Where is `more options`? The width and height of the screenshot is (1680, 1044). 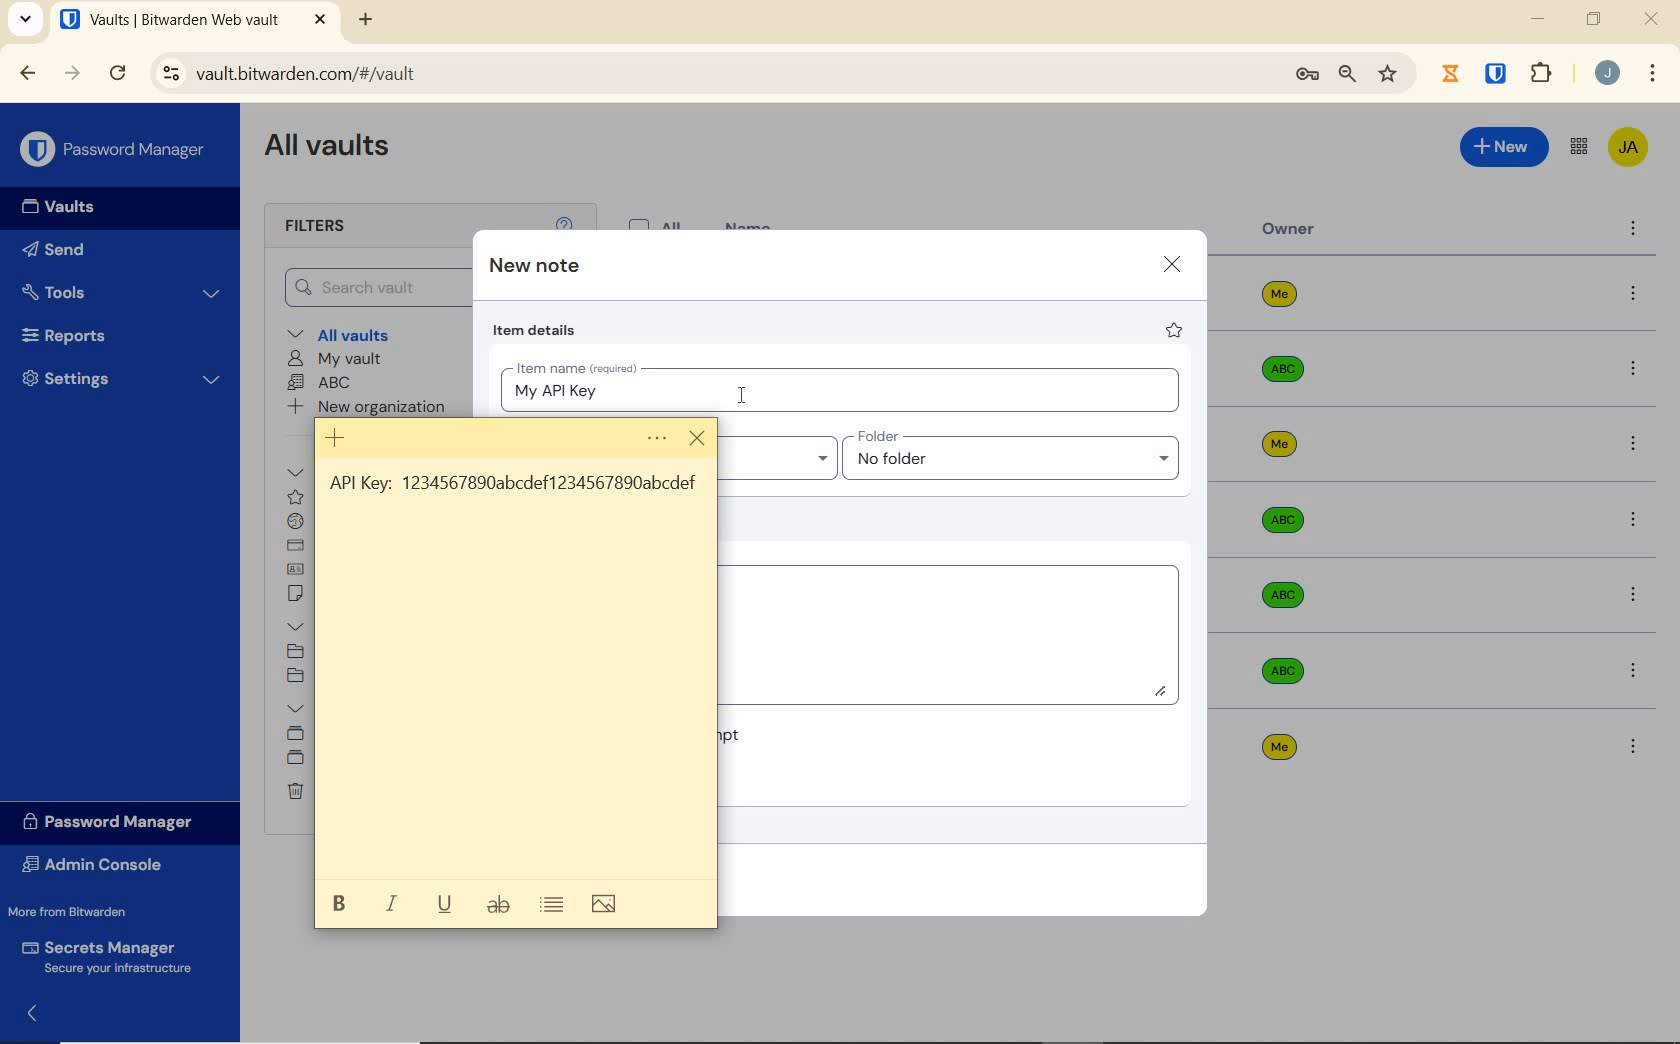 more options is located at coordinates (1635, 669).